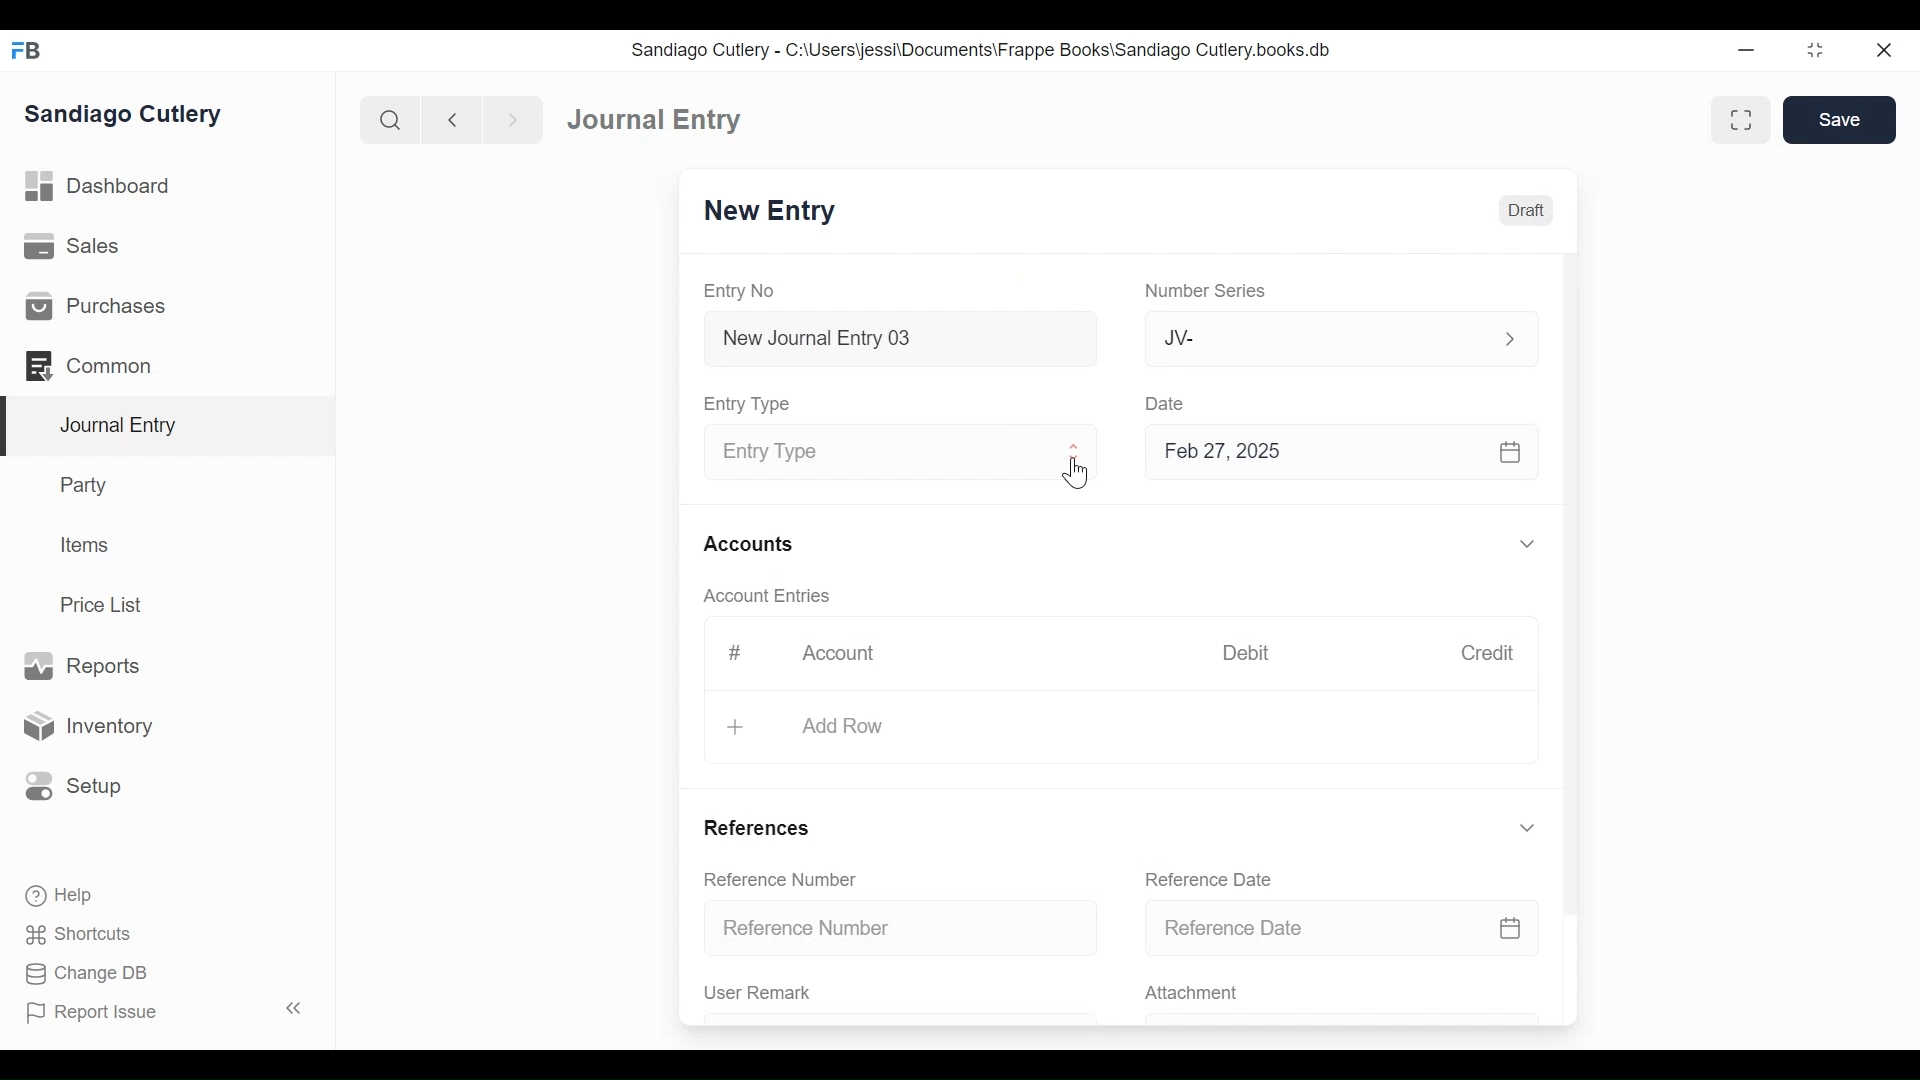 Image resolution: width=1920 pixels, height=1080 pixels. Describe the element at coordinates (388, 119) in the screenshot. I see `Search` at that location.